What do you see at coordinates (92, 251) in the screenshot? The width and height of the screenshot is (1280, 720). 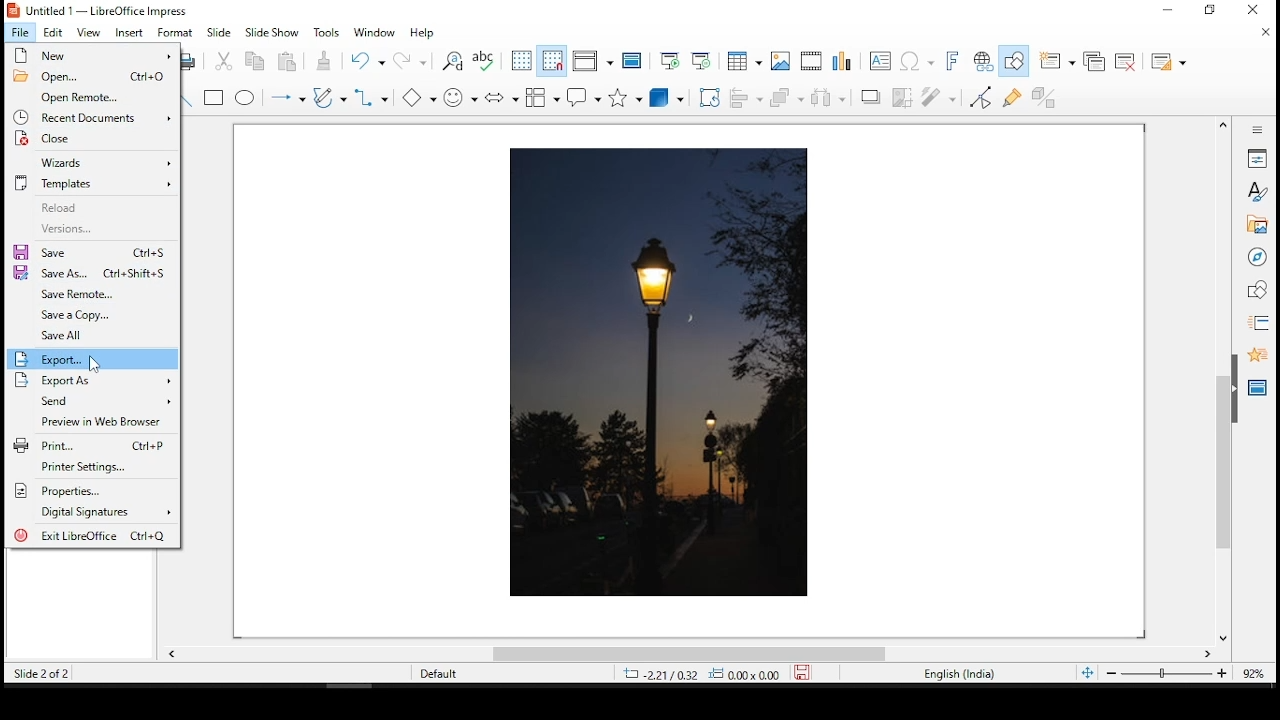 I see `save` at bounding box center [92, 251].